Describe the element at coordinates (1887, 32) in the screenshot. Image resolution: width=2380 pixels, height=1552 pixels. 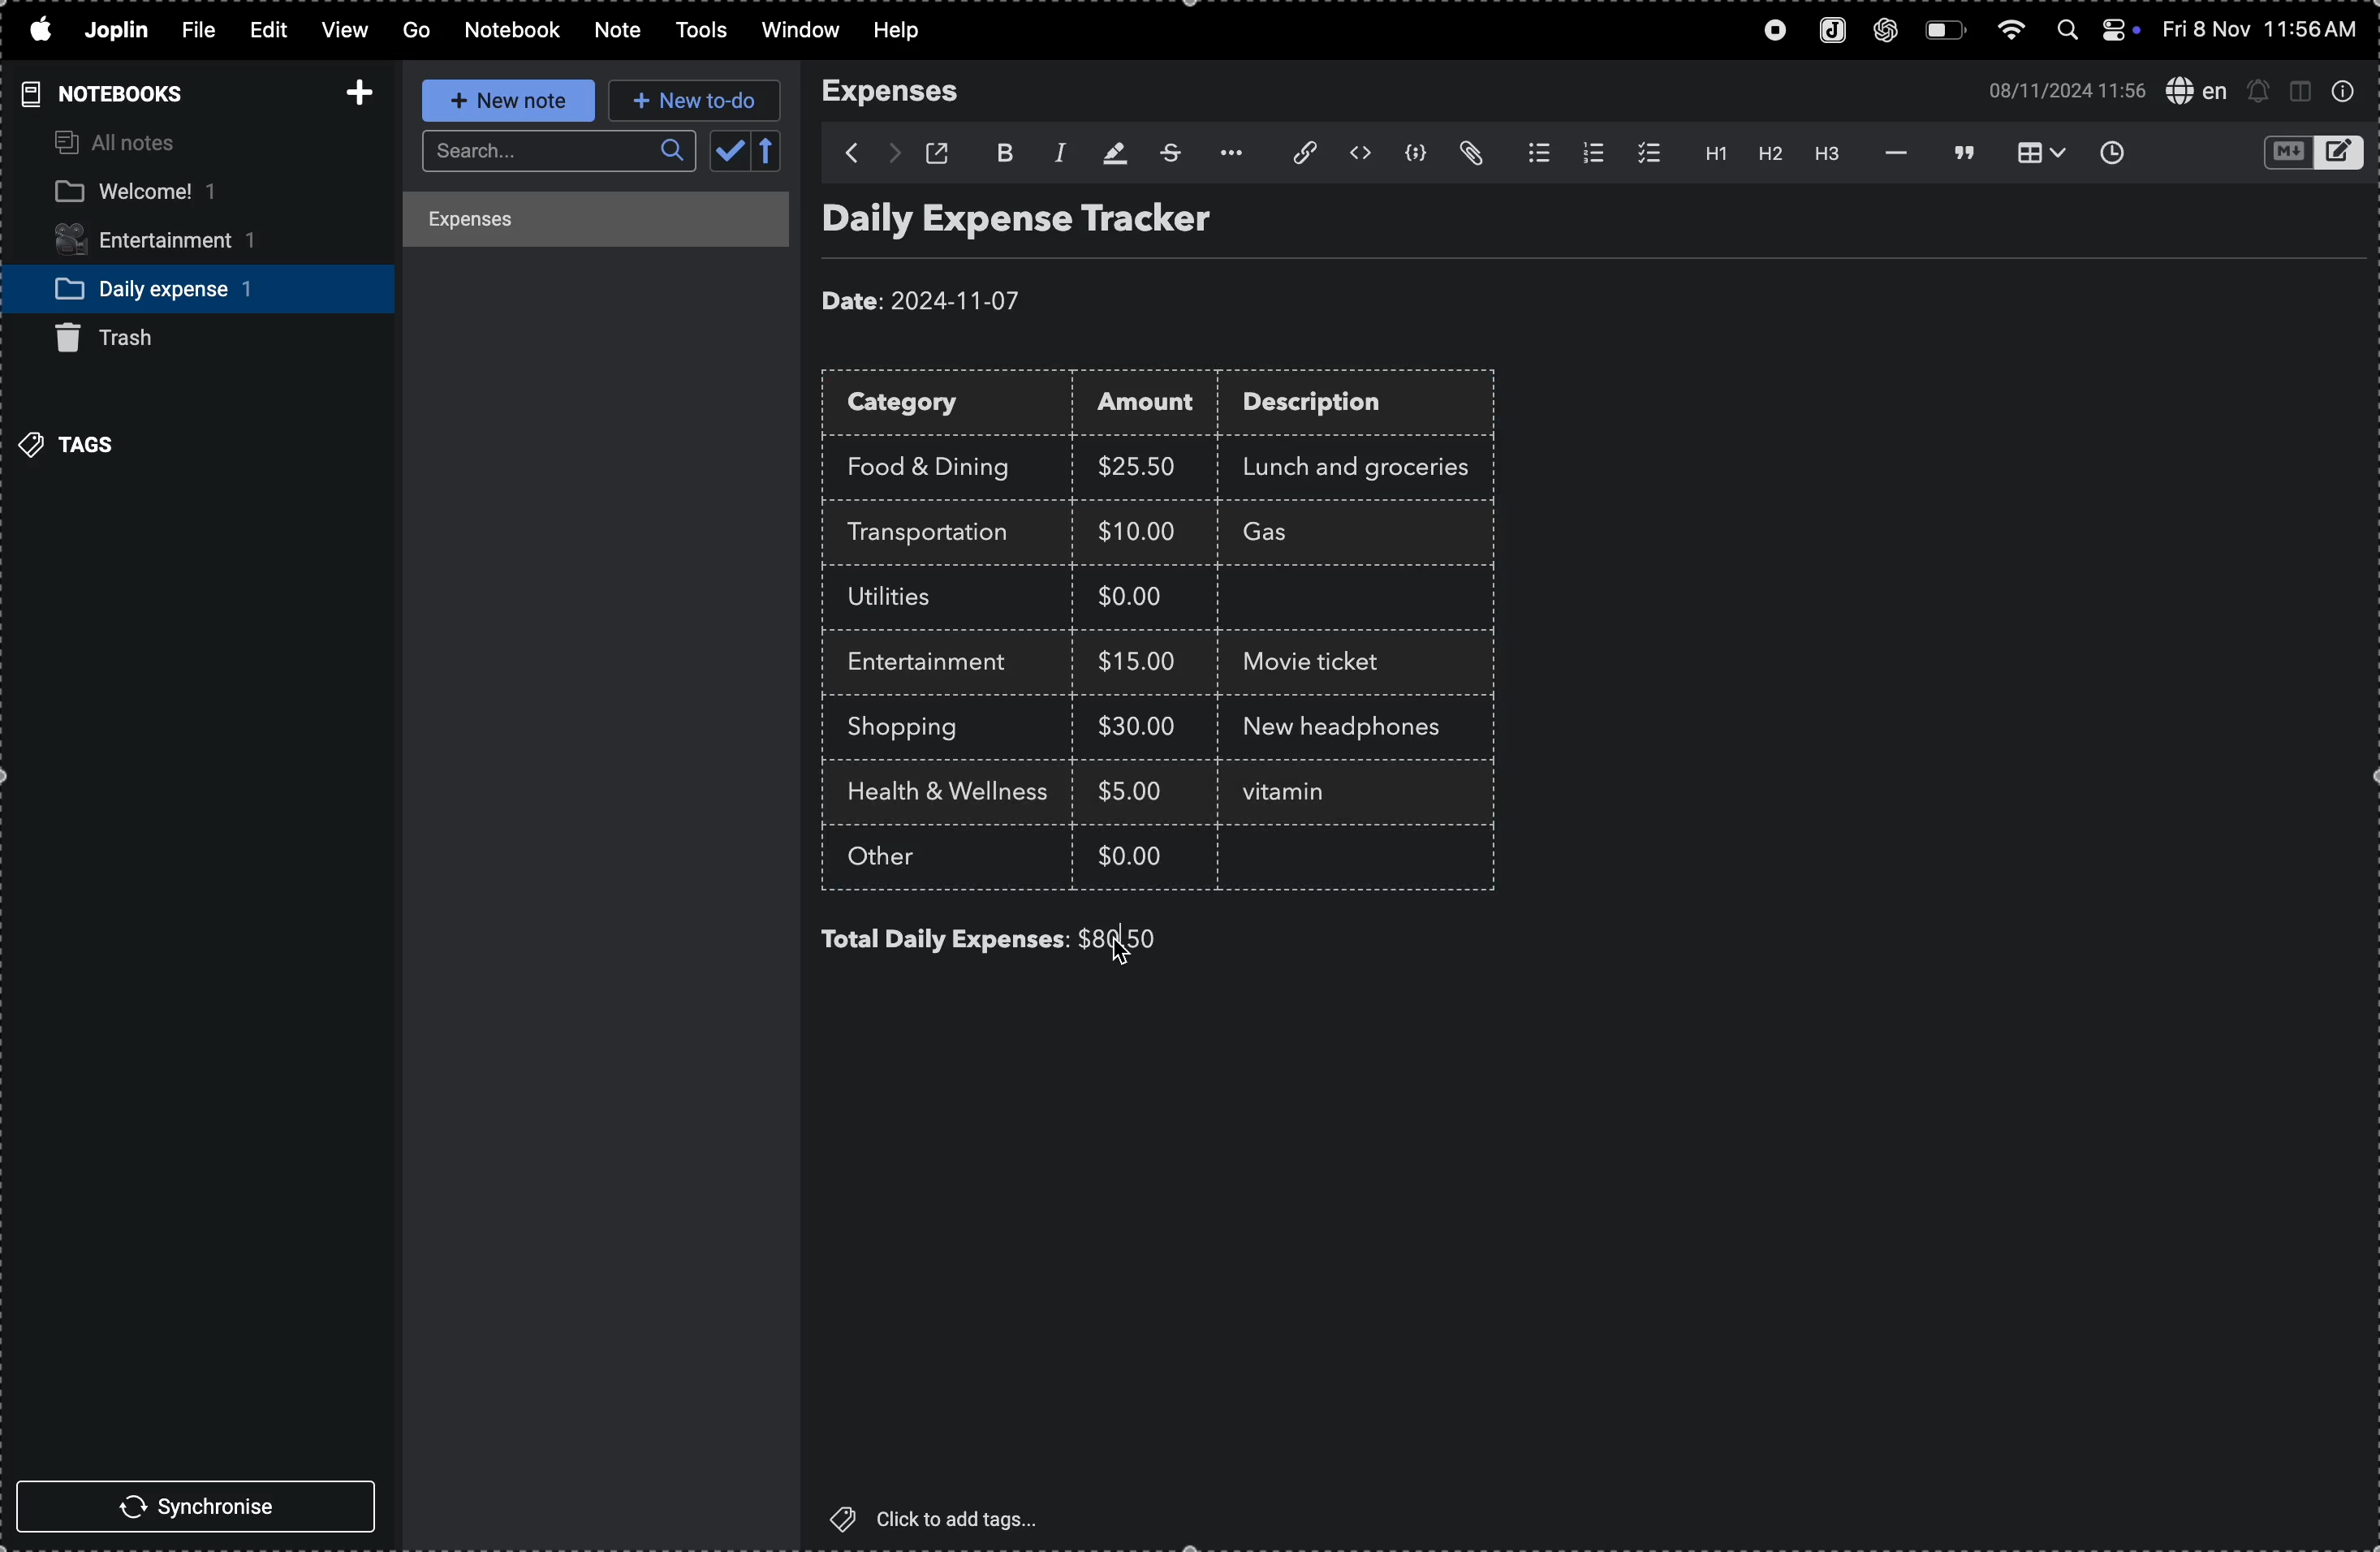
I see `chatgpt` at that location.